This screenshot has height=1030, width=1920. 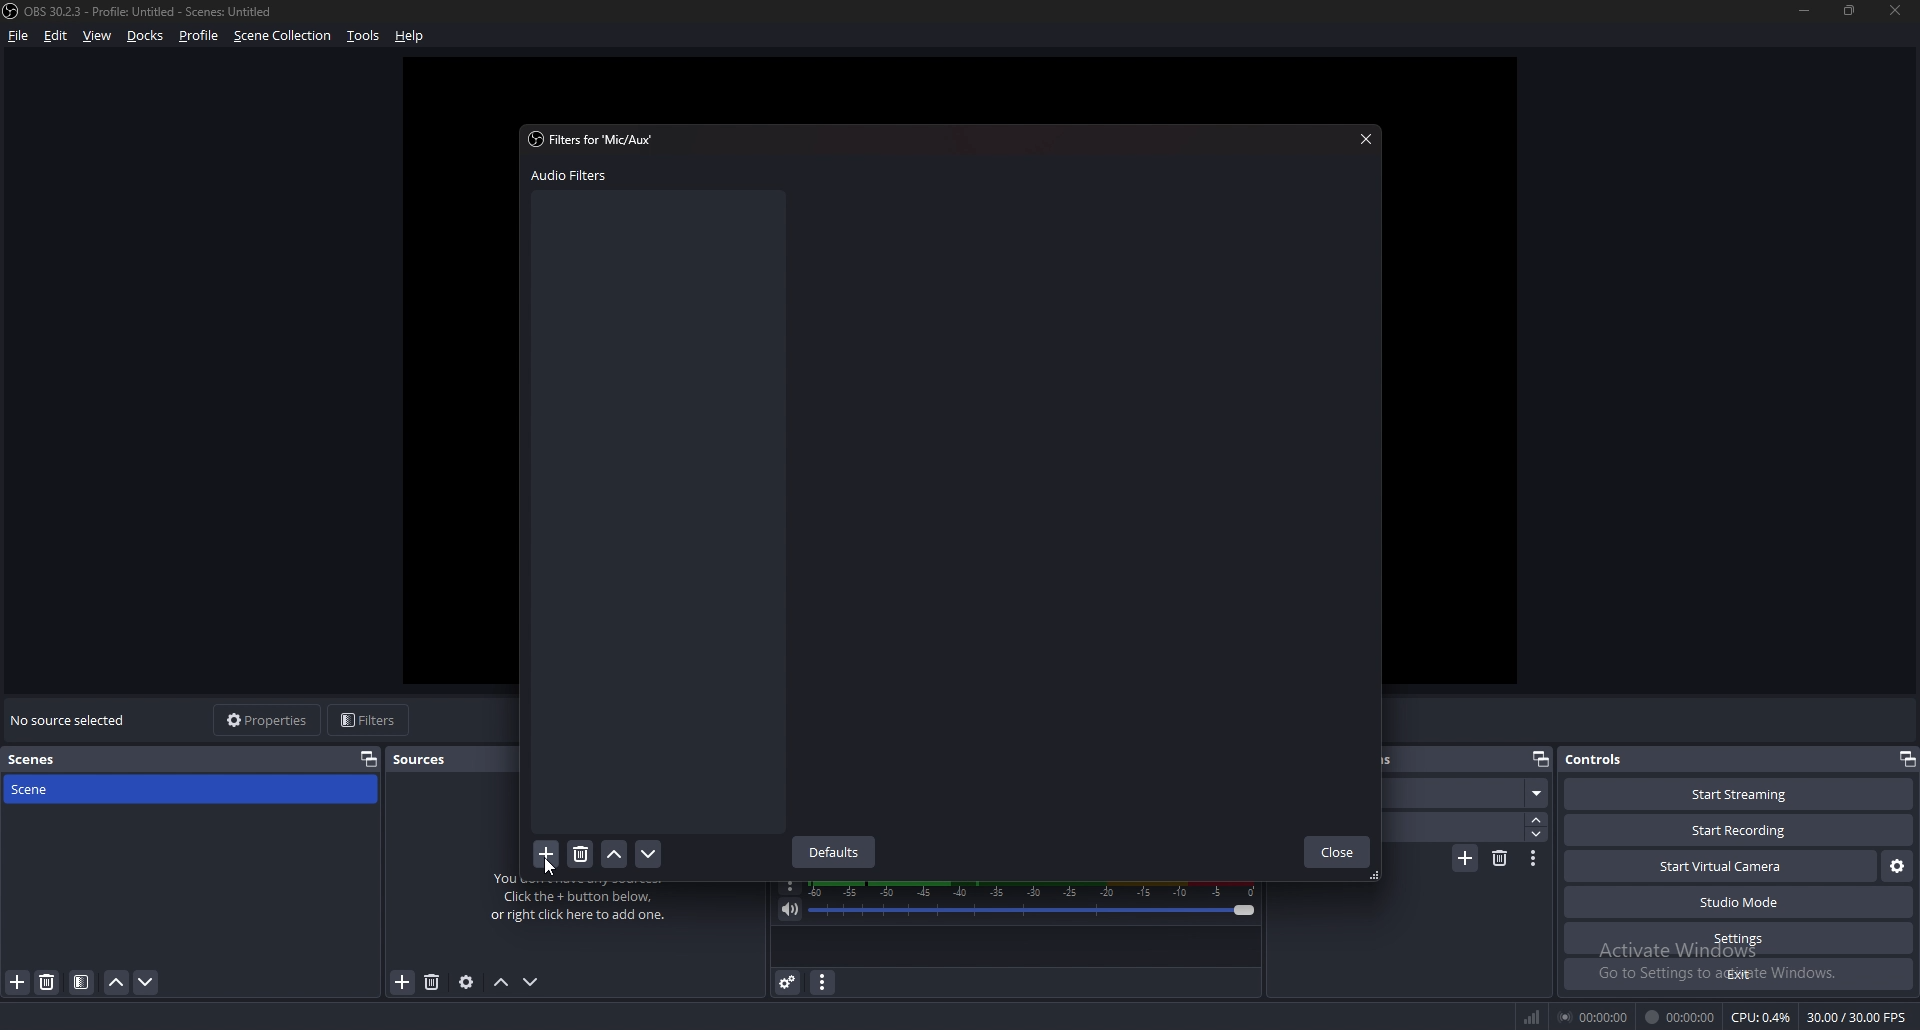 I want to click on resize, so click(x=1853, y=10).